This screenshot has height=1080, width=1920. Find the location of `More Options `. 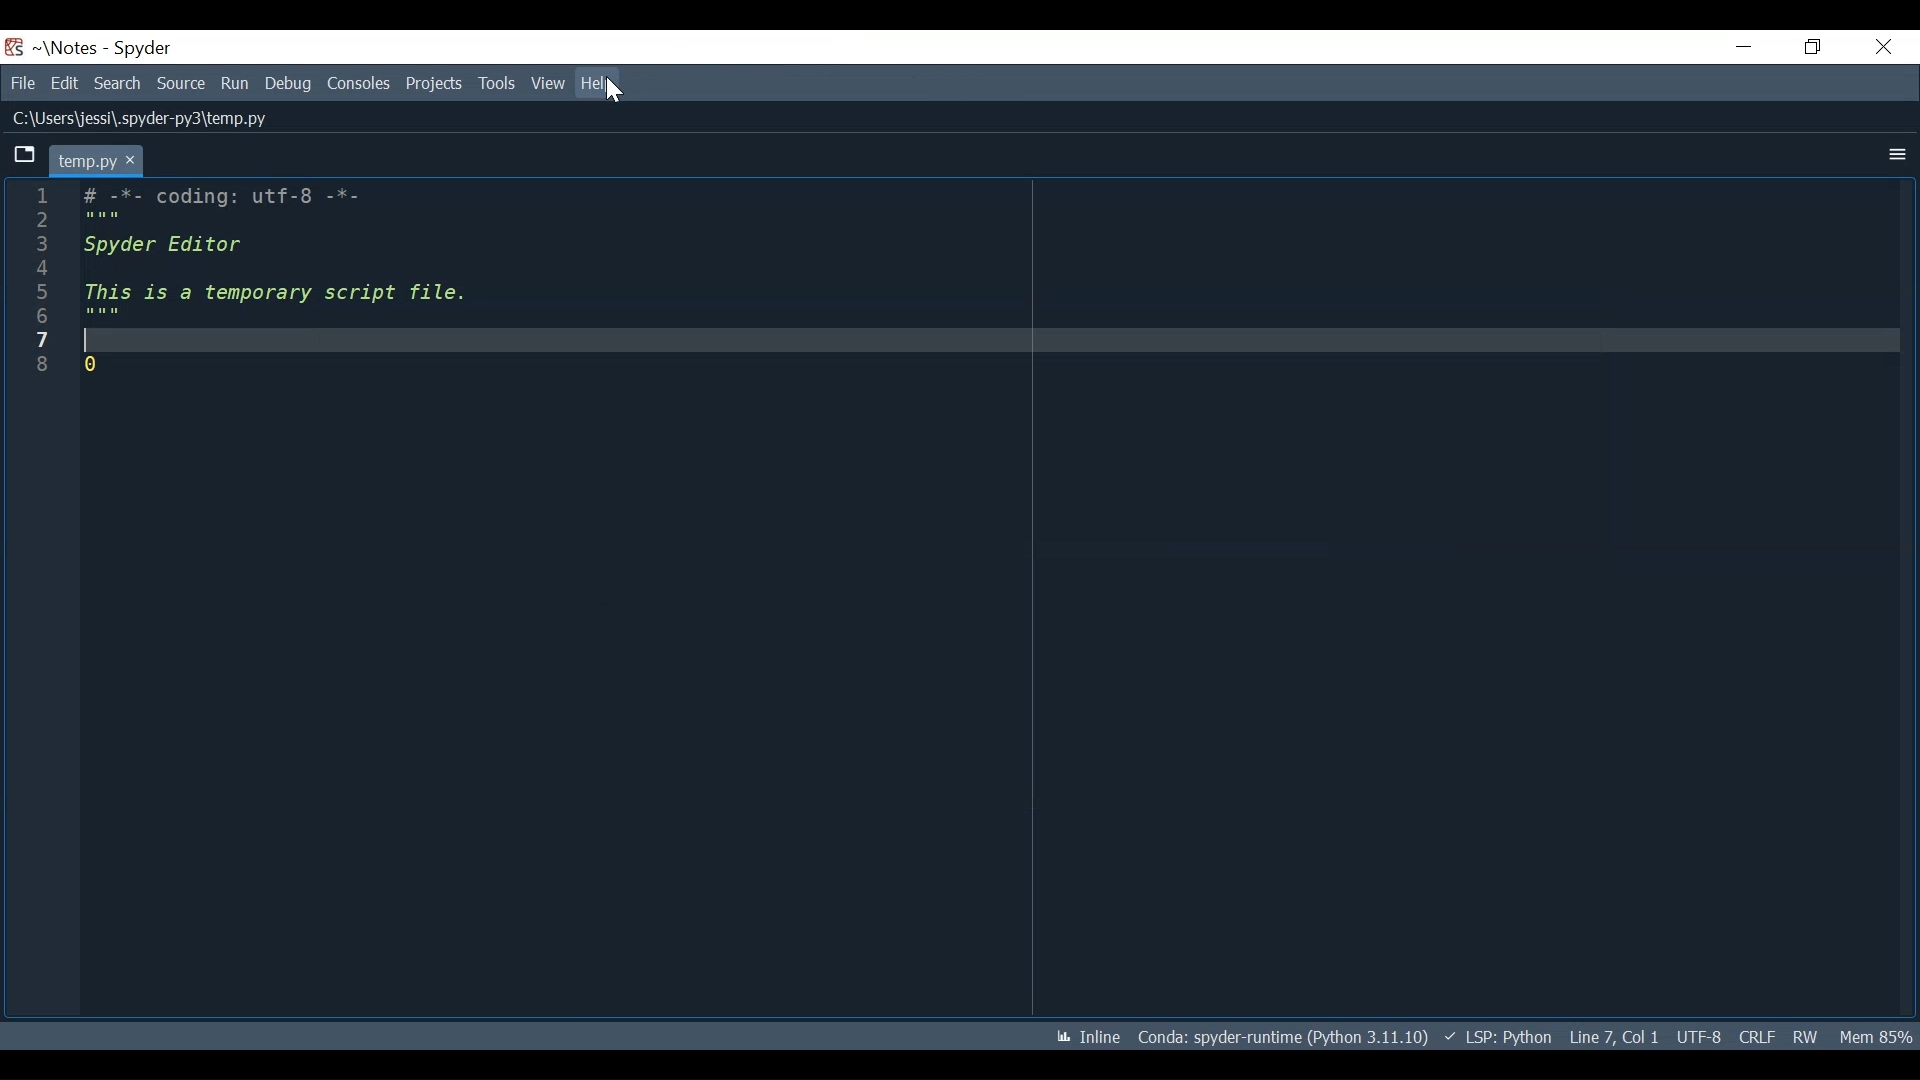

More Options  is located at coordinates (1900, 155).